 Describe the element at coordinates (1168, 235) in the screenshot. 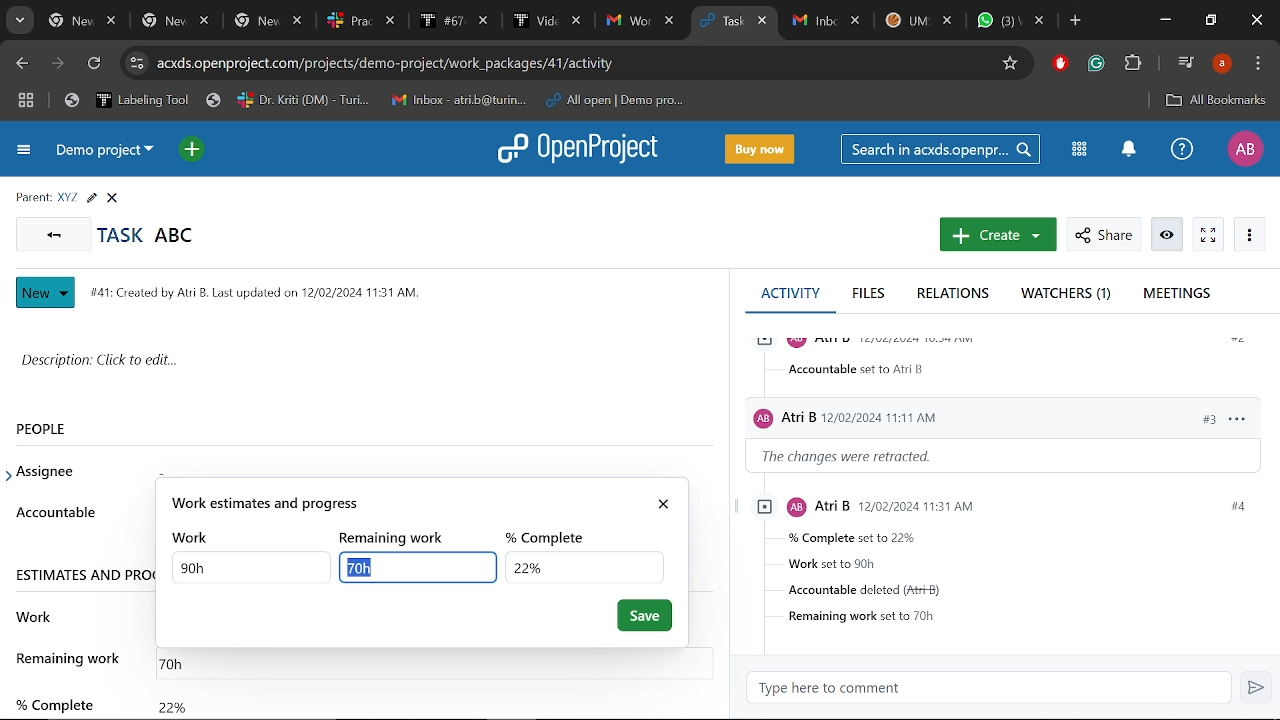

I see `Info` at that location.